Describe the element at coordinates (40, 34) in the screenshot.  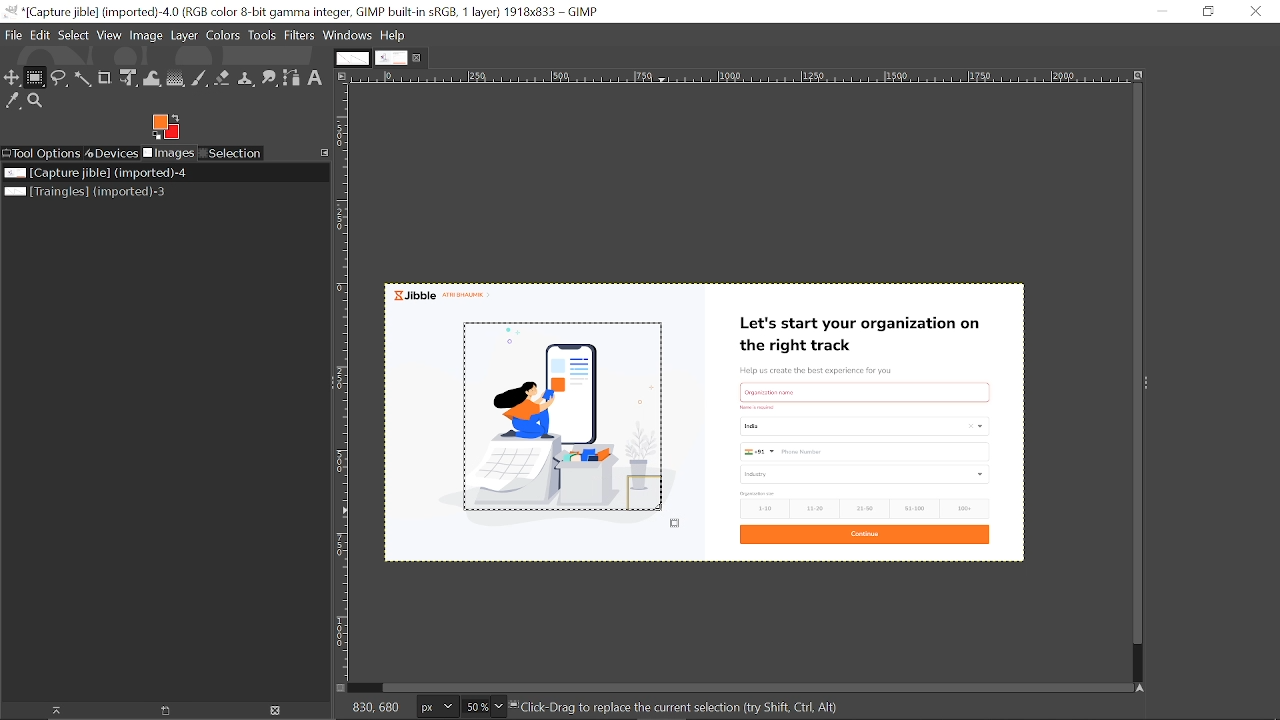
I see `Edit` at that location.